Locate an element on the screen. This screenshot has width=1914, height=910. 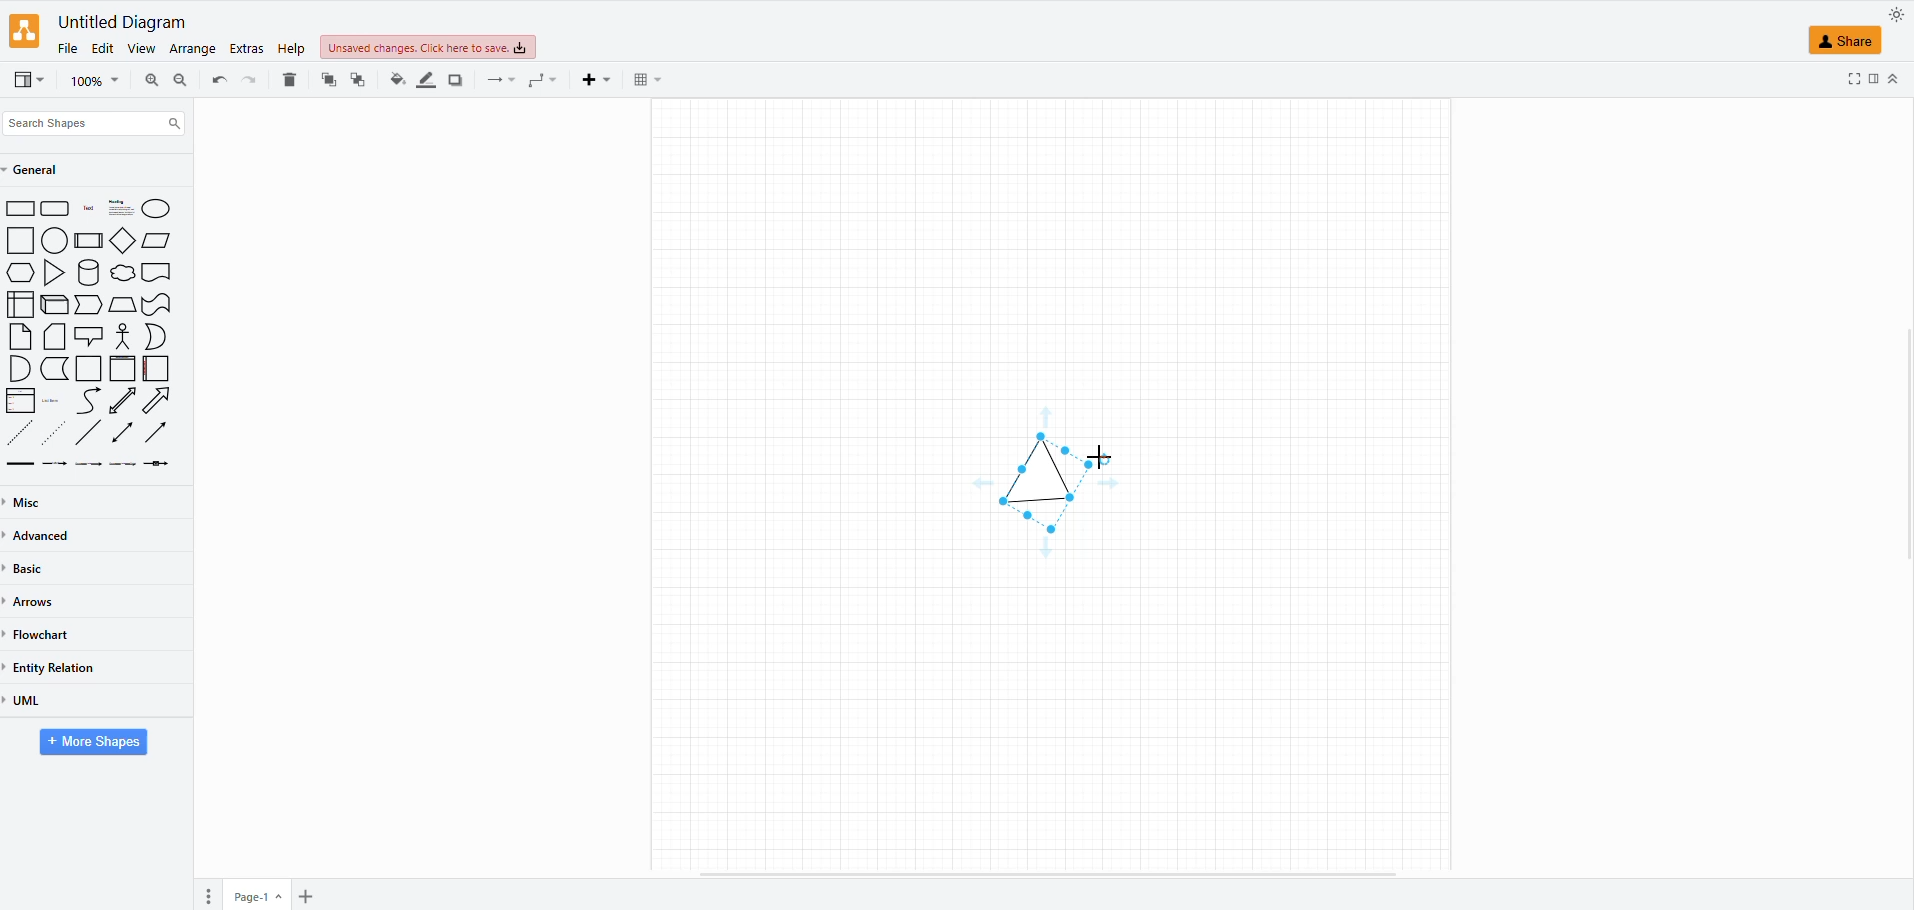
Rounded Box is located at coordinates (56, 208).